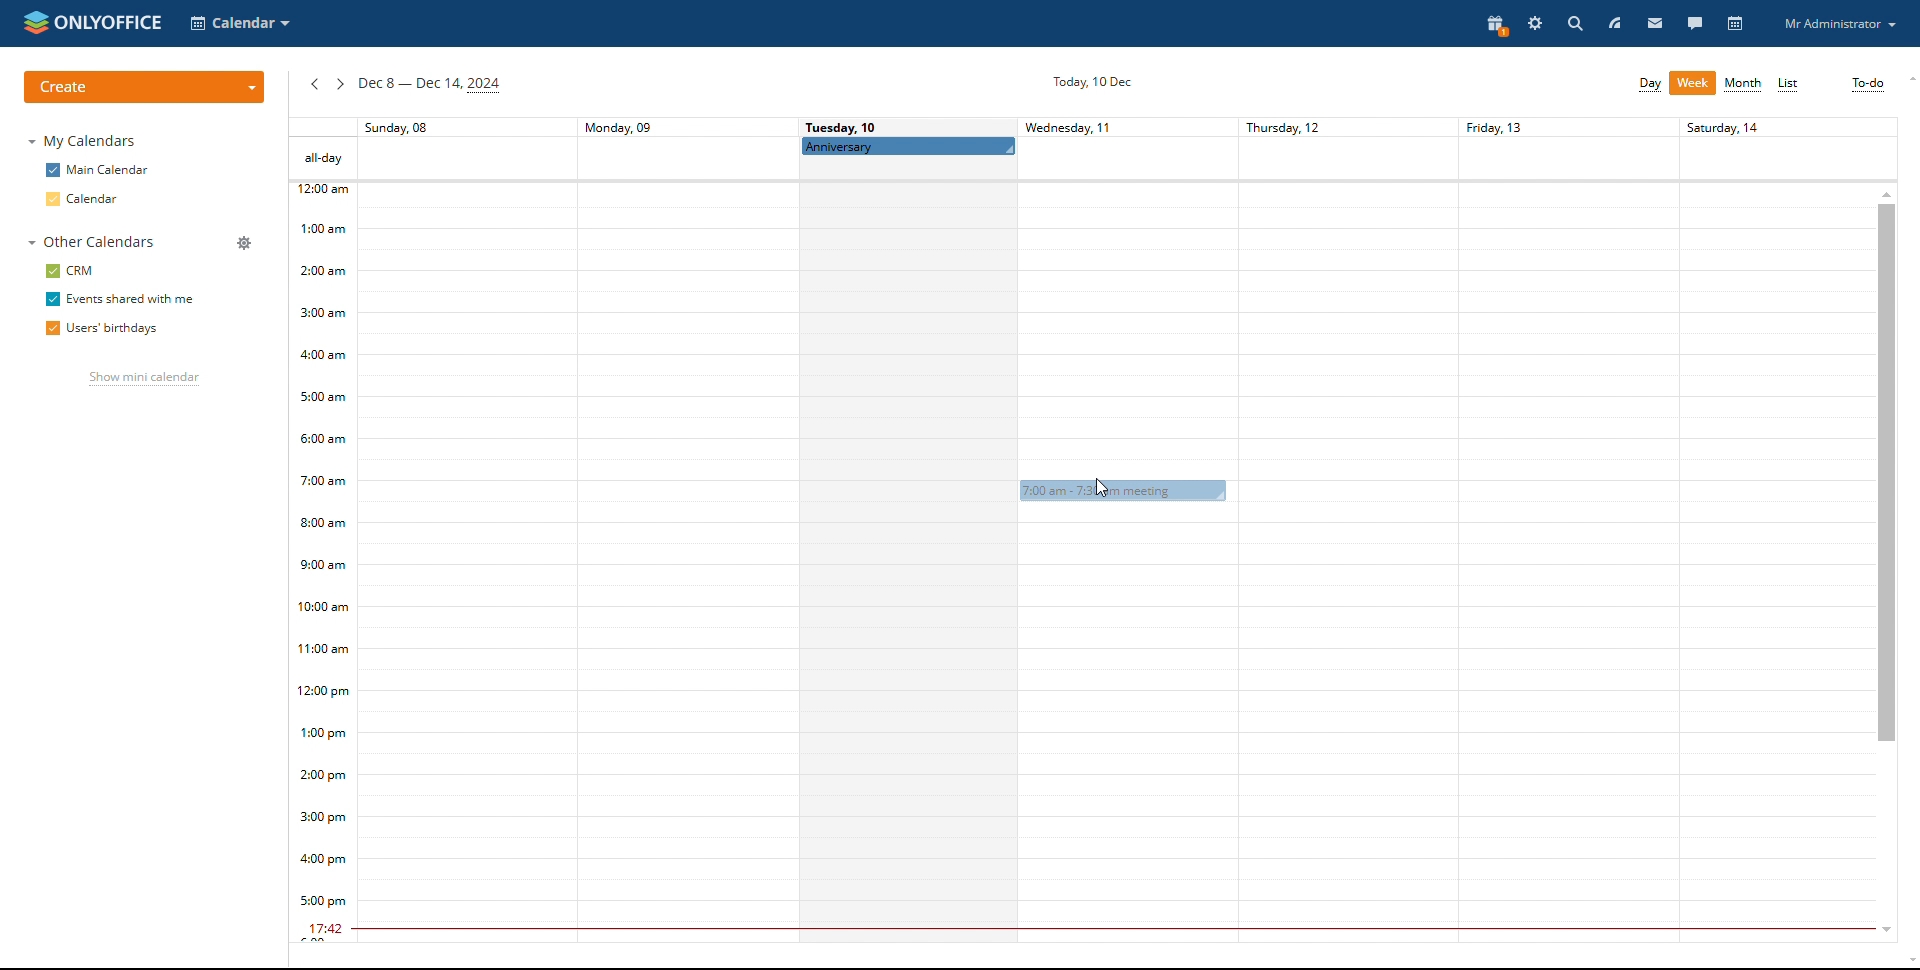 The image size is (1920, 970). I want to click on main calendar, so click(97, 170).